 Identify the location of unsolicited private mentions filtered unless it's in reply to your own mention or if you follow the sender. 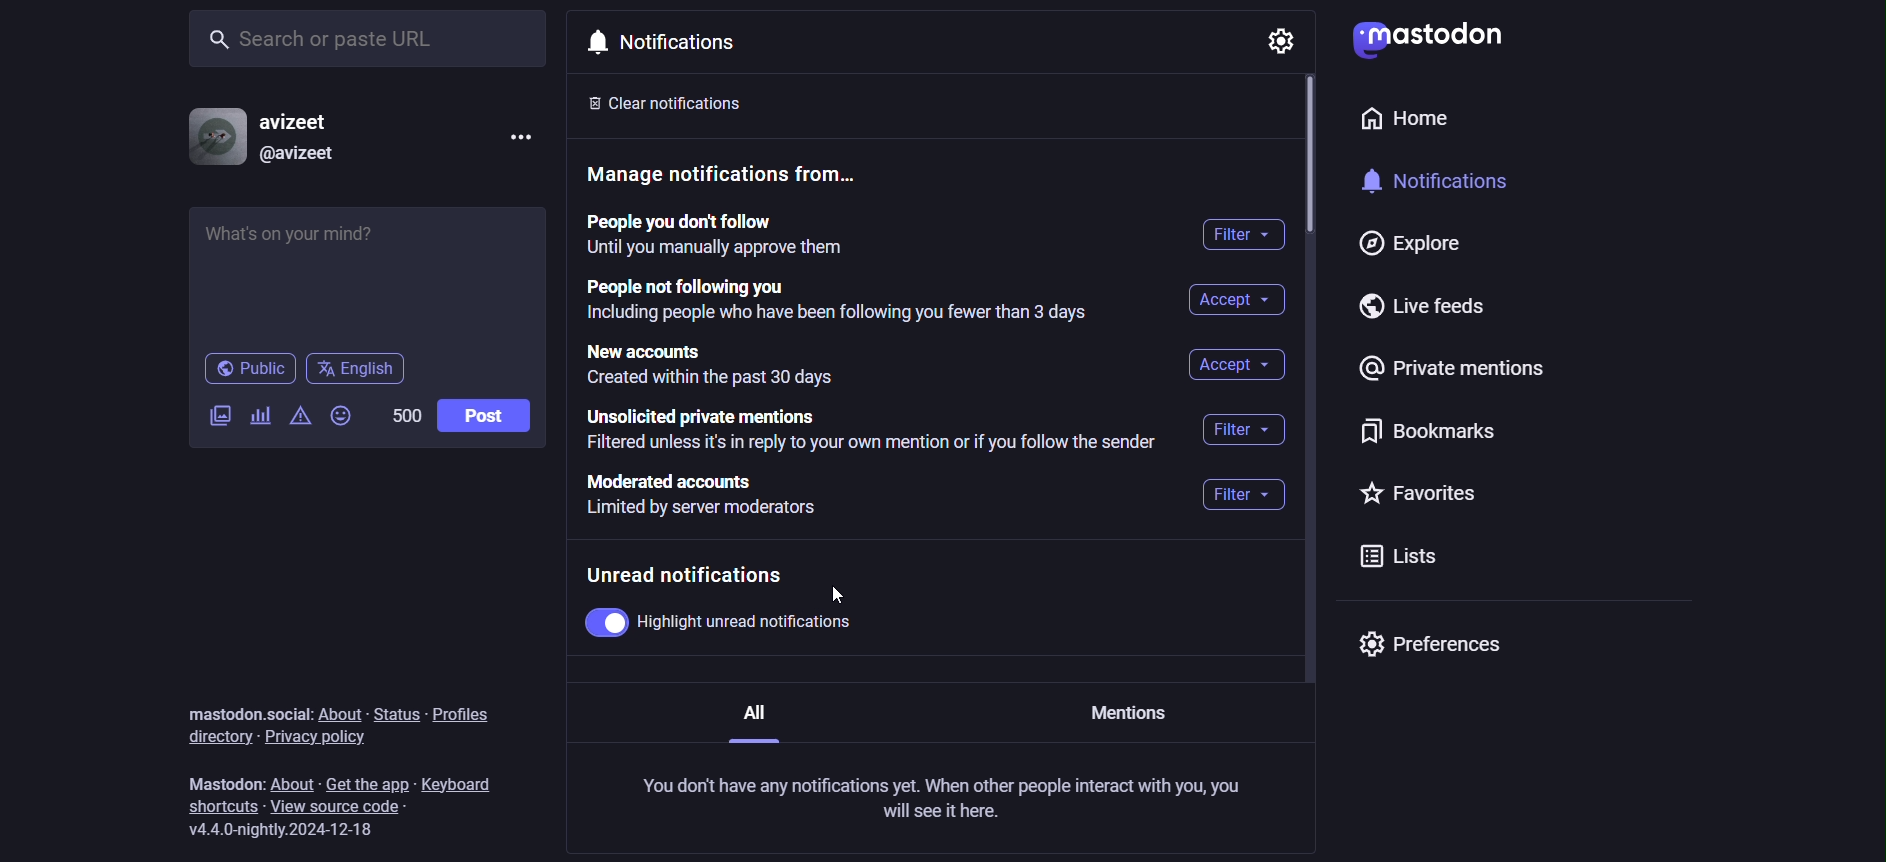
(868, 432).